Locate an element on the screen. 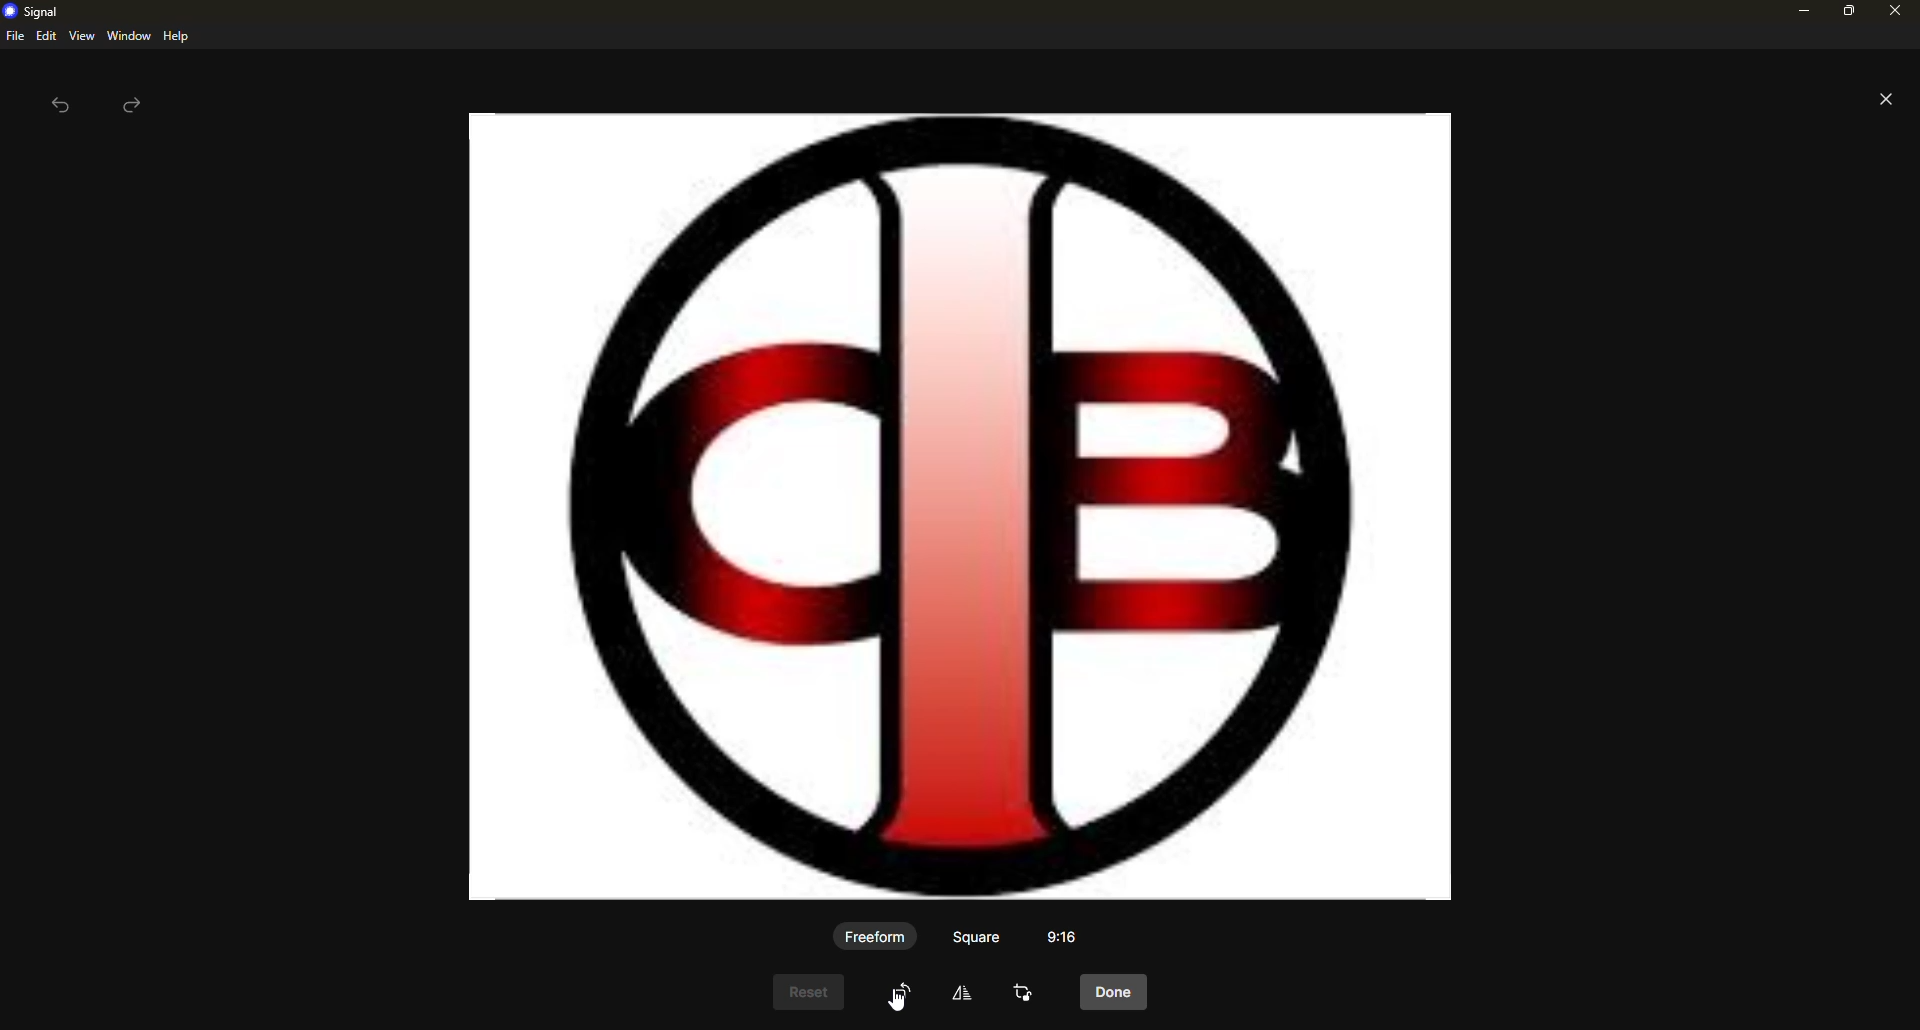 The height and width of the screenshot is (1030, 1920). image is located at coordinates (967, 505).